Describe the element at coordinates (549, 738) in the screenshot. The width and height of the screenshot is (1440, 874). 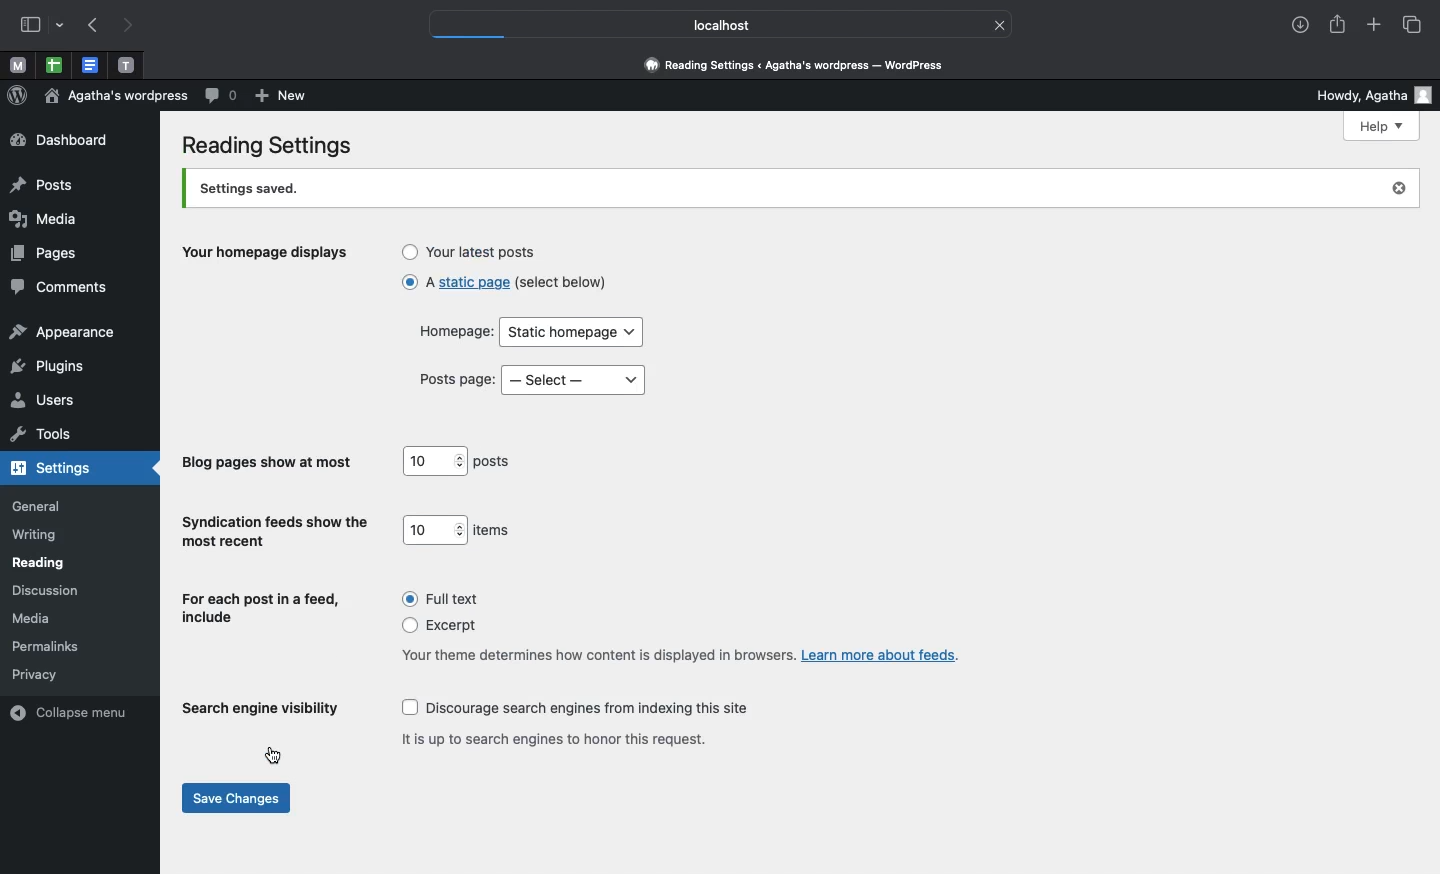
I see `it is up to search engines to honor this request` at that location.